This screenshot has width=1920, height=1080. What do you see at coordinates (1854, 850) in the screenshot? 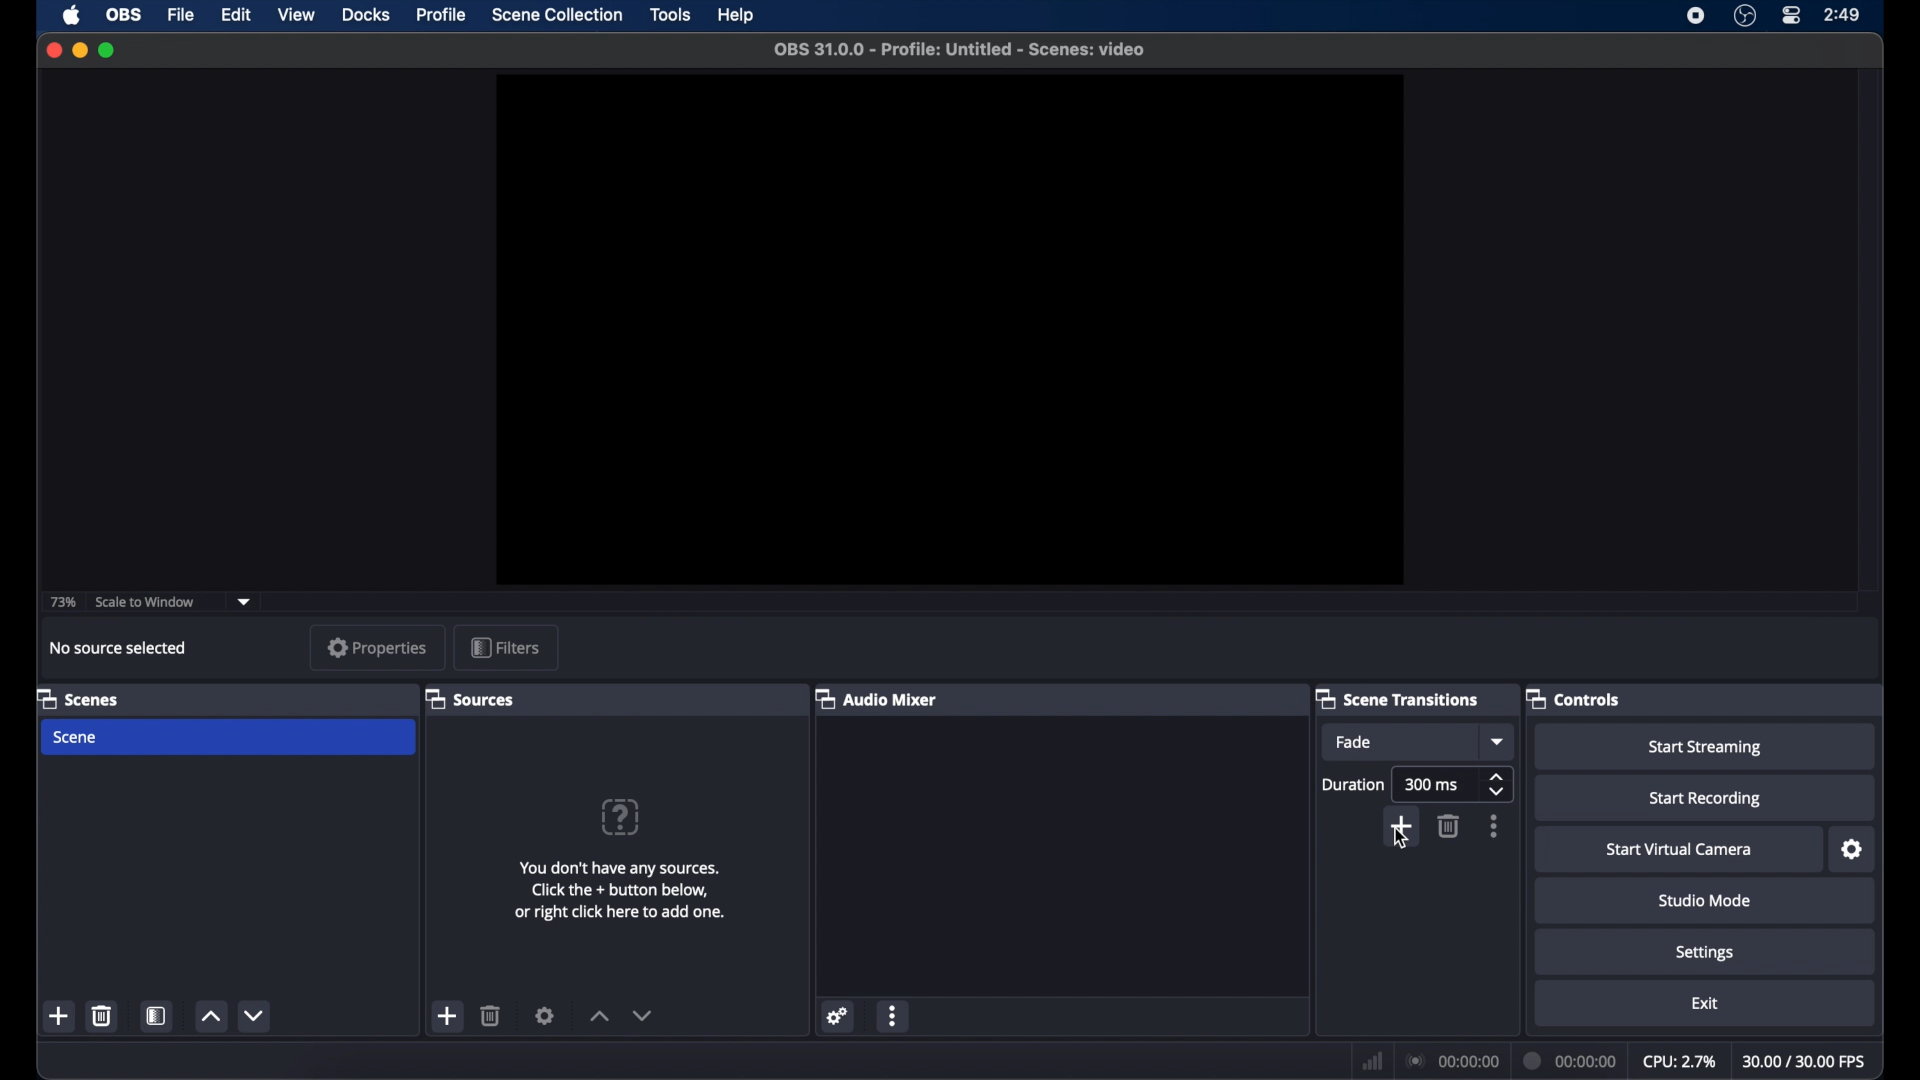
I see `settings` at bounding box center [1854, 850].